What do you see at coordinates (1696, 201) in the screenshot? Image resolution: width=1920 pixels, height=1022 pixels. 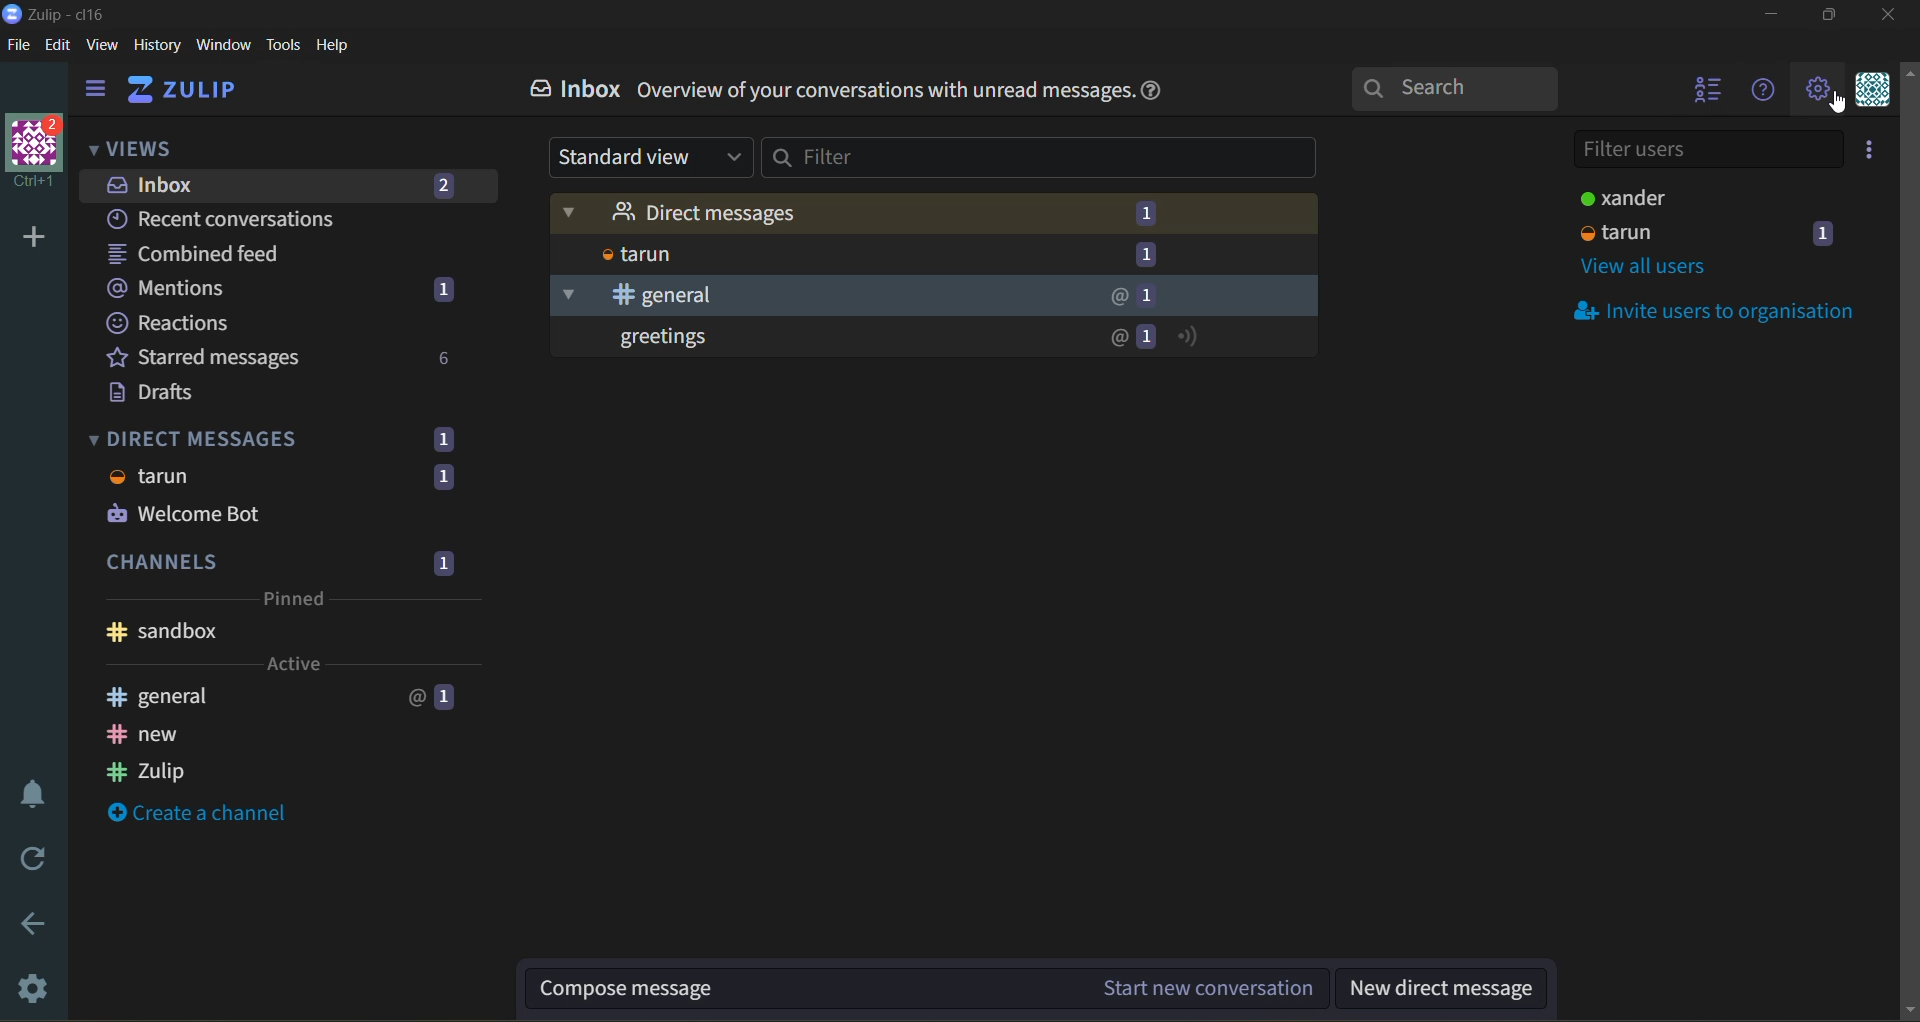 I see `users and status` at bounding box center [1696, 201].